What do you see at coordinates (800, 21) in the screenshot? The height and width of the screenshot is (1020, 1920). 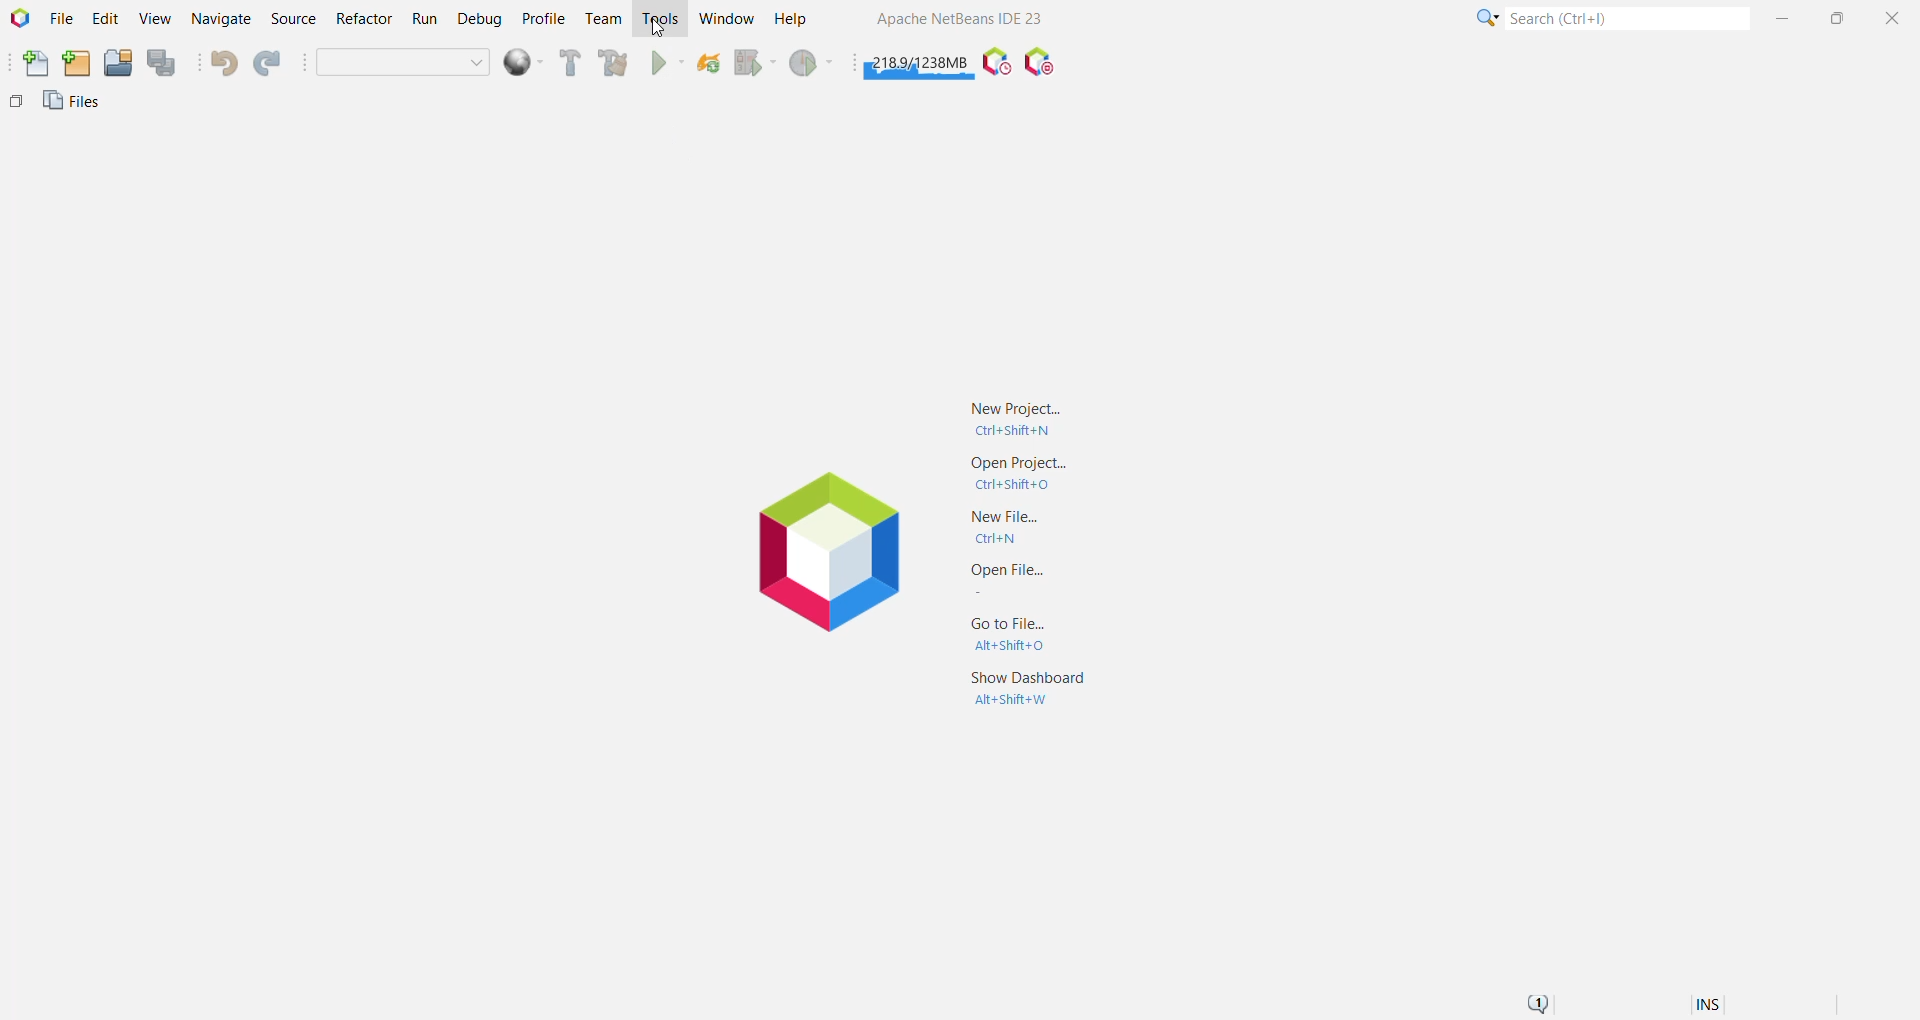 I see `Help` at bounding box center [800, 21].